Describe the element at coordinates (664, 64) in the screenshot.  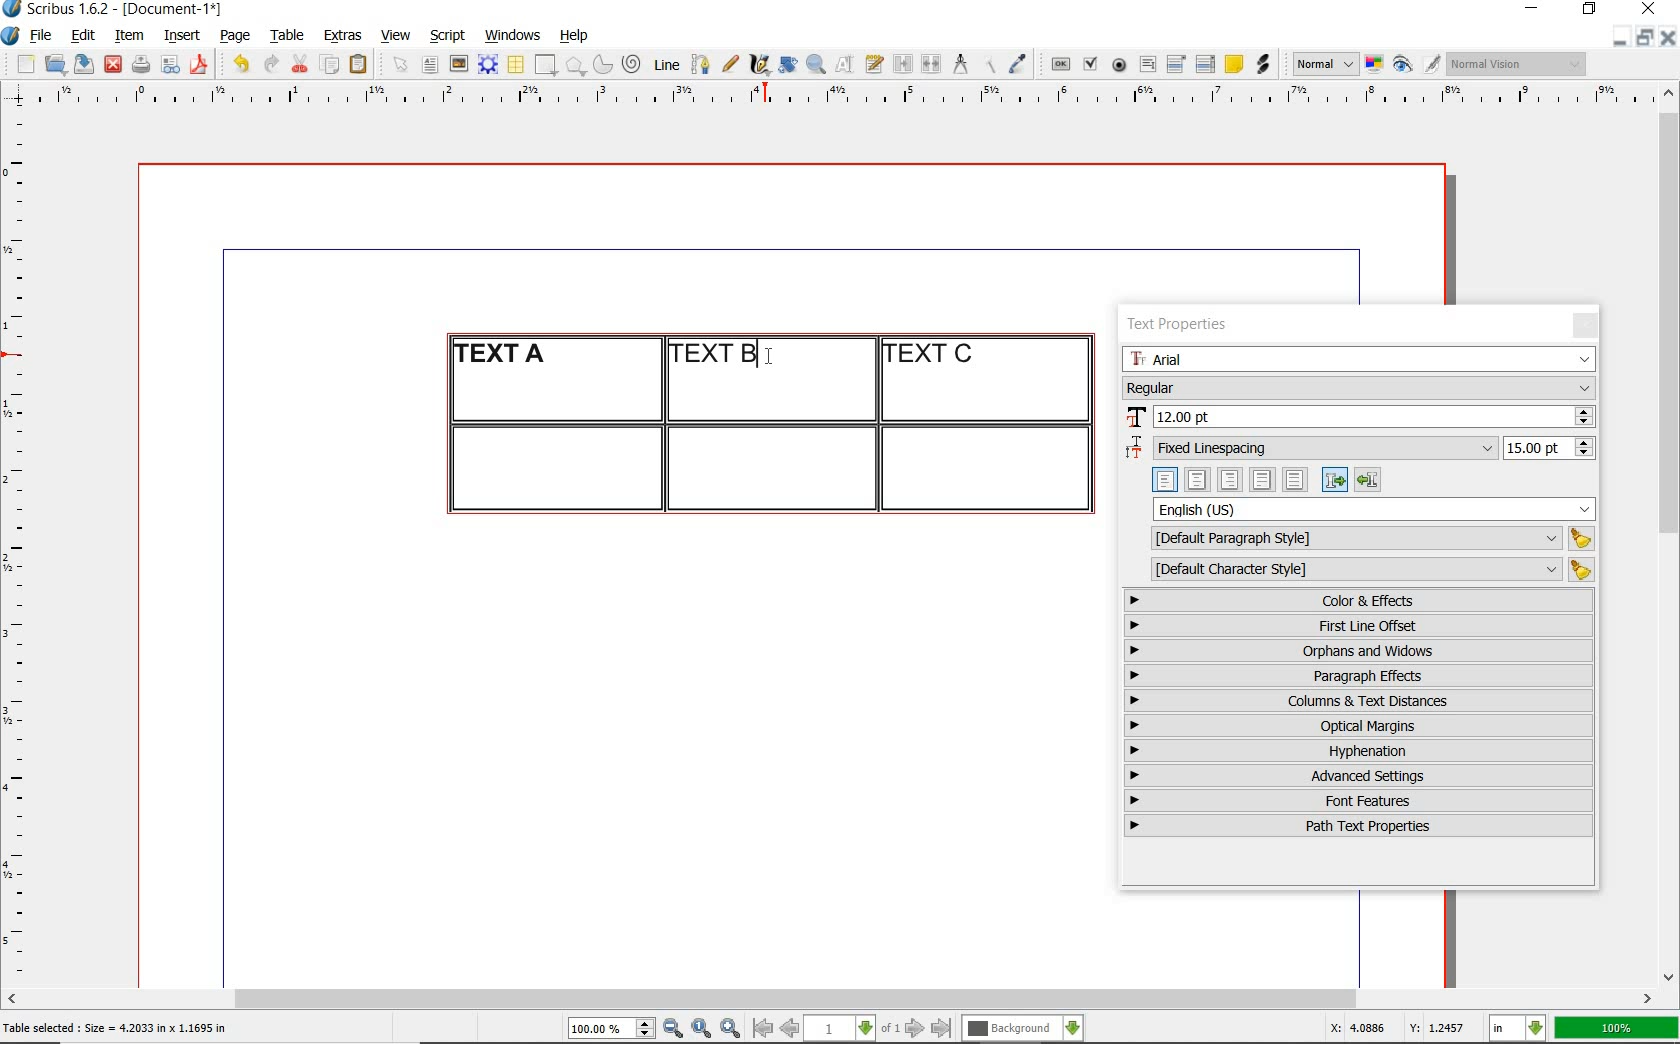
I see `line` at that location.